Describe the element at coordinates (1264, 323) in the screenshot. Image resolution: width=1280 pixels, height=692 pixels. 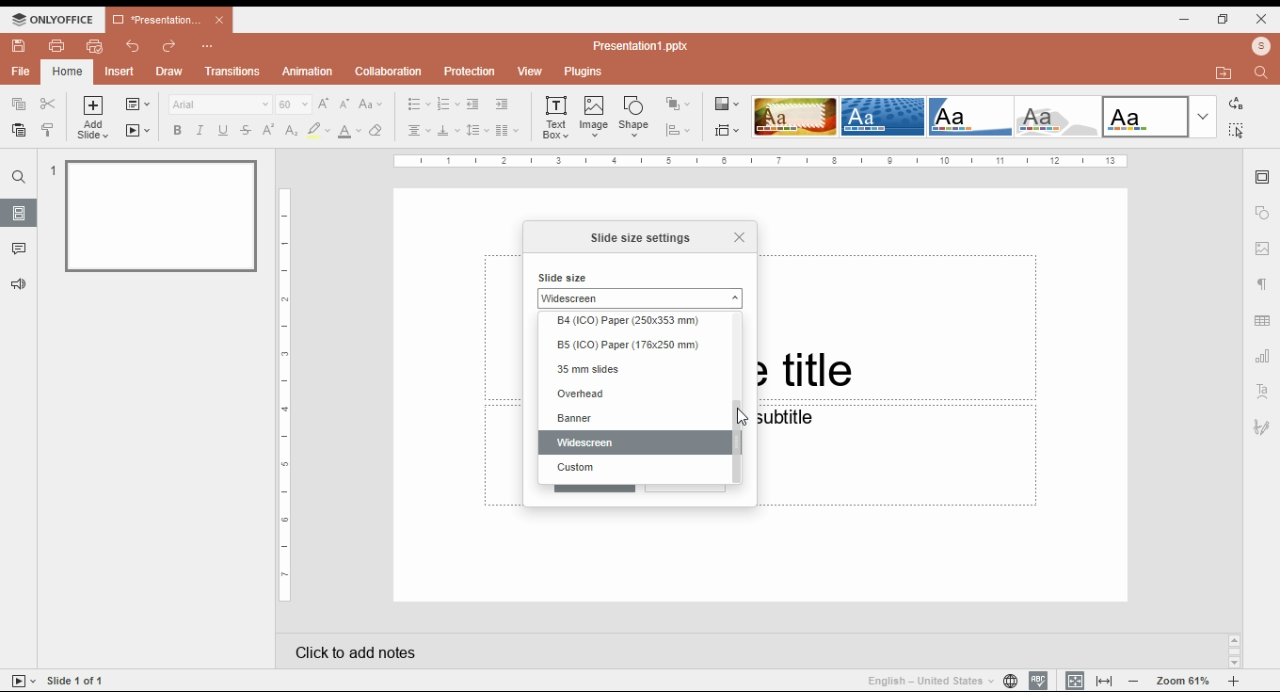
I see `table settings` at that location.